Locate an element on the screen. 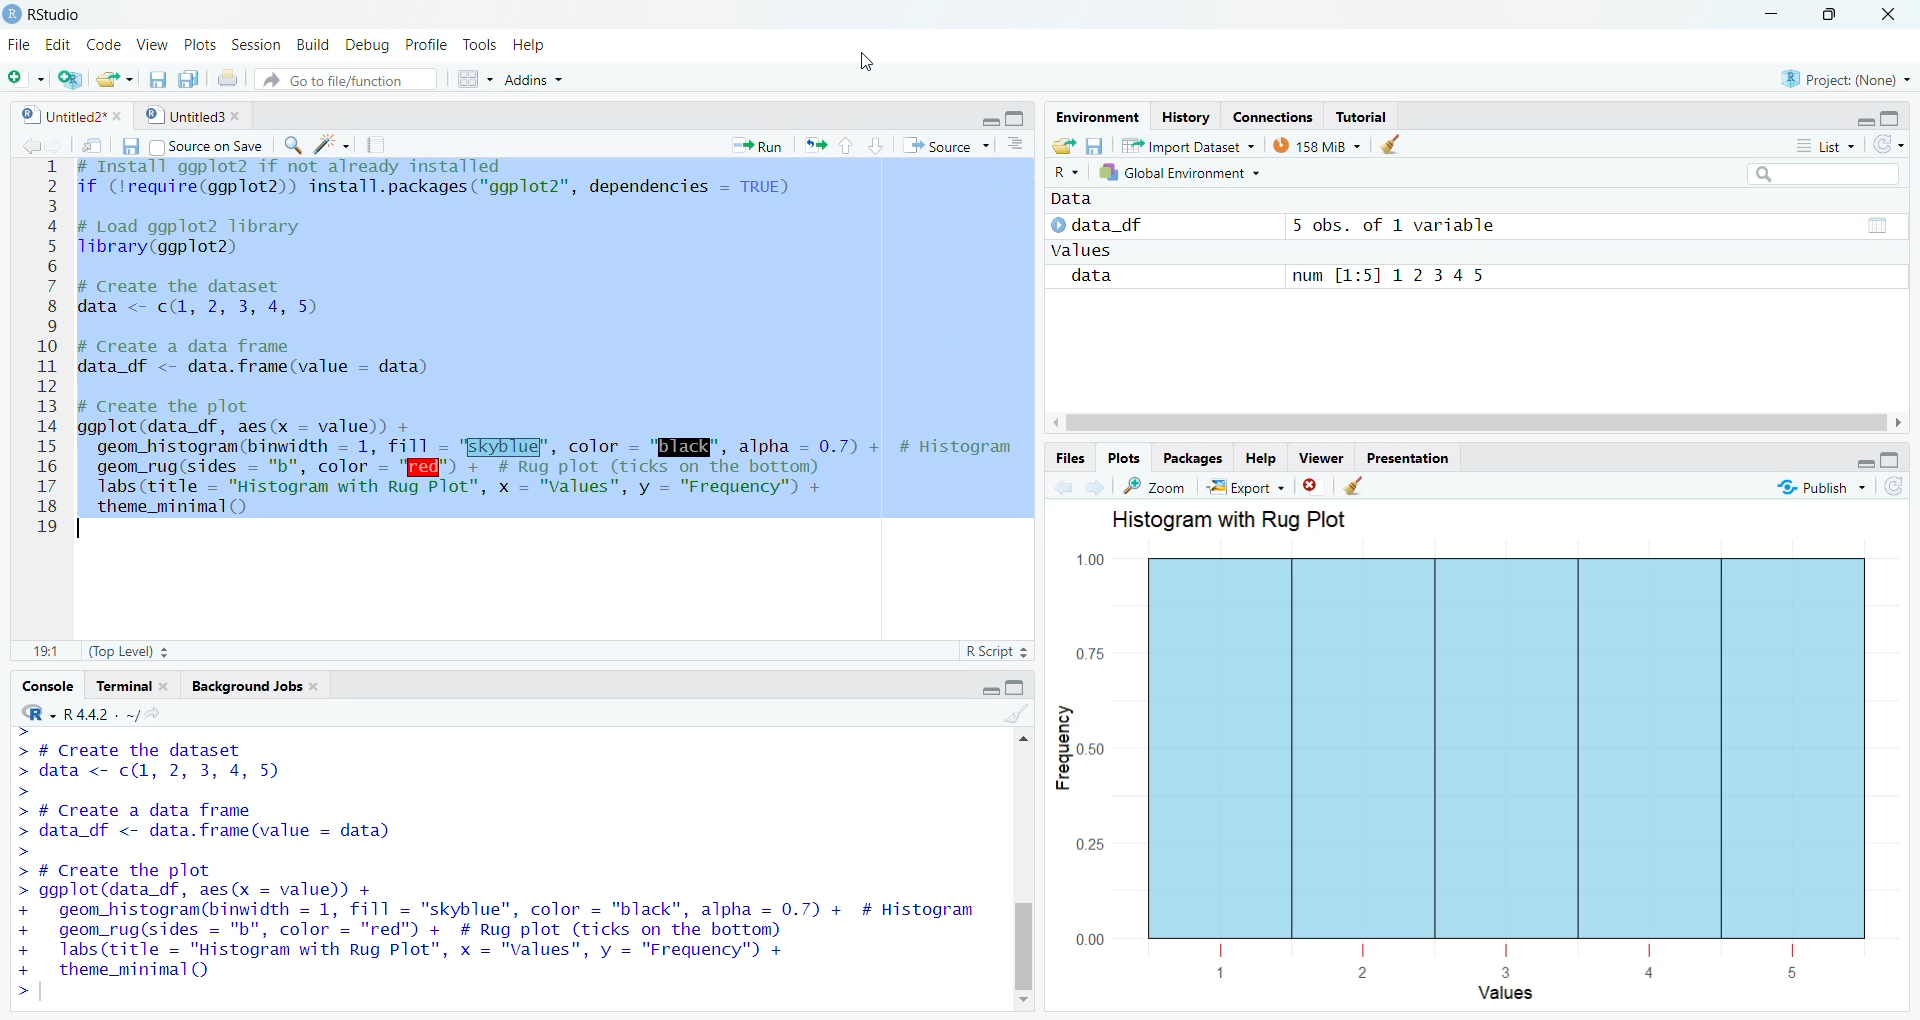 This screenshot has height=1020, width=1920. Viewer is located at coordinates (1319, 456).